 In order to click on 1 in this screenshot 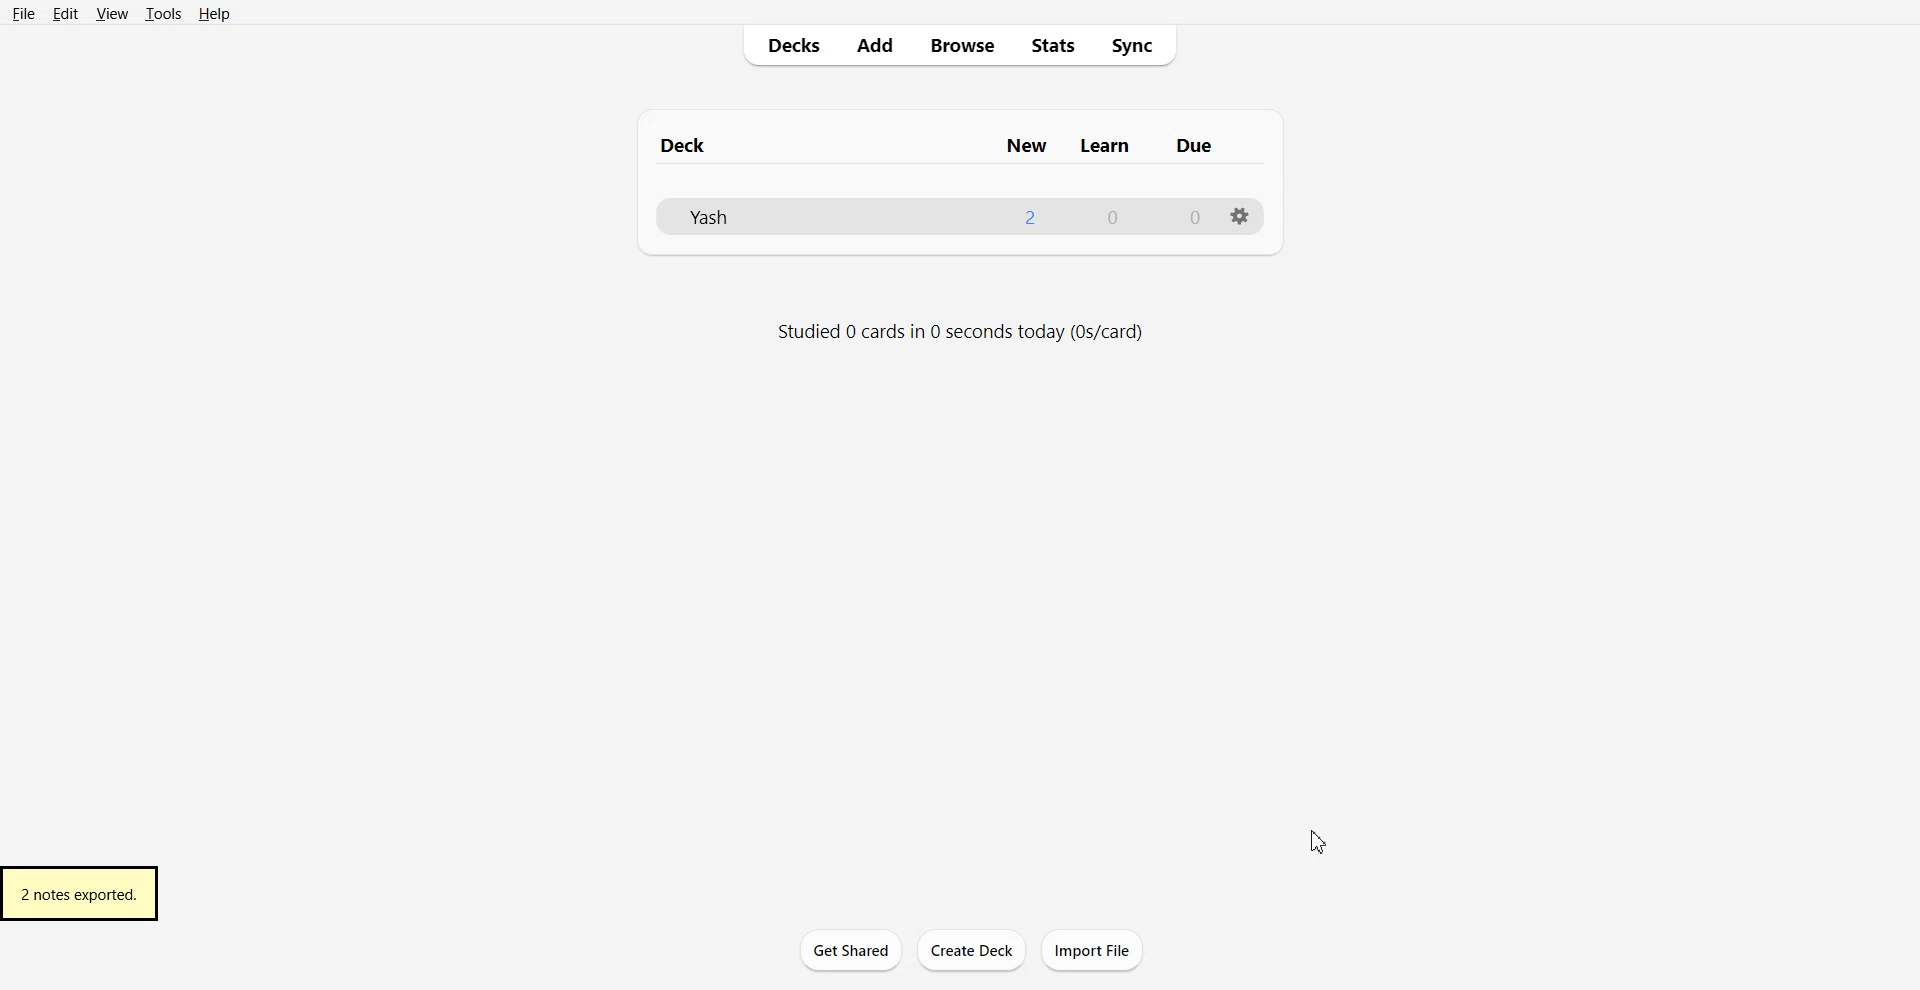, I will do `click(1028, 216)`.